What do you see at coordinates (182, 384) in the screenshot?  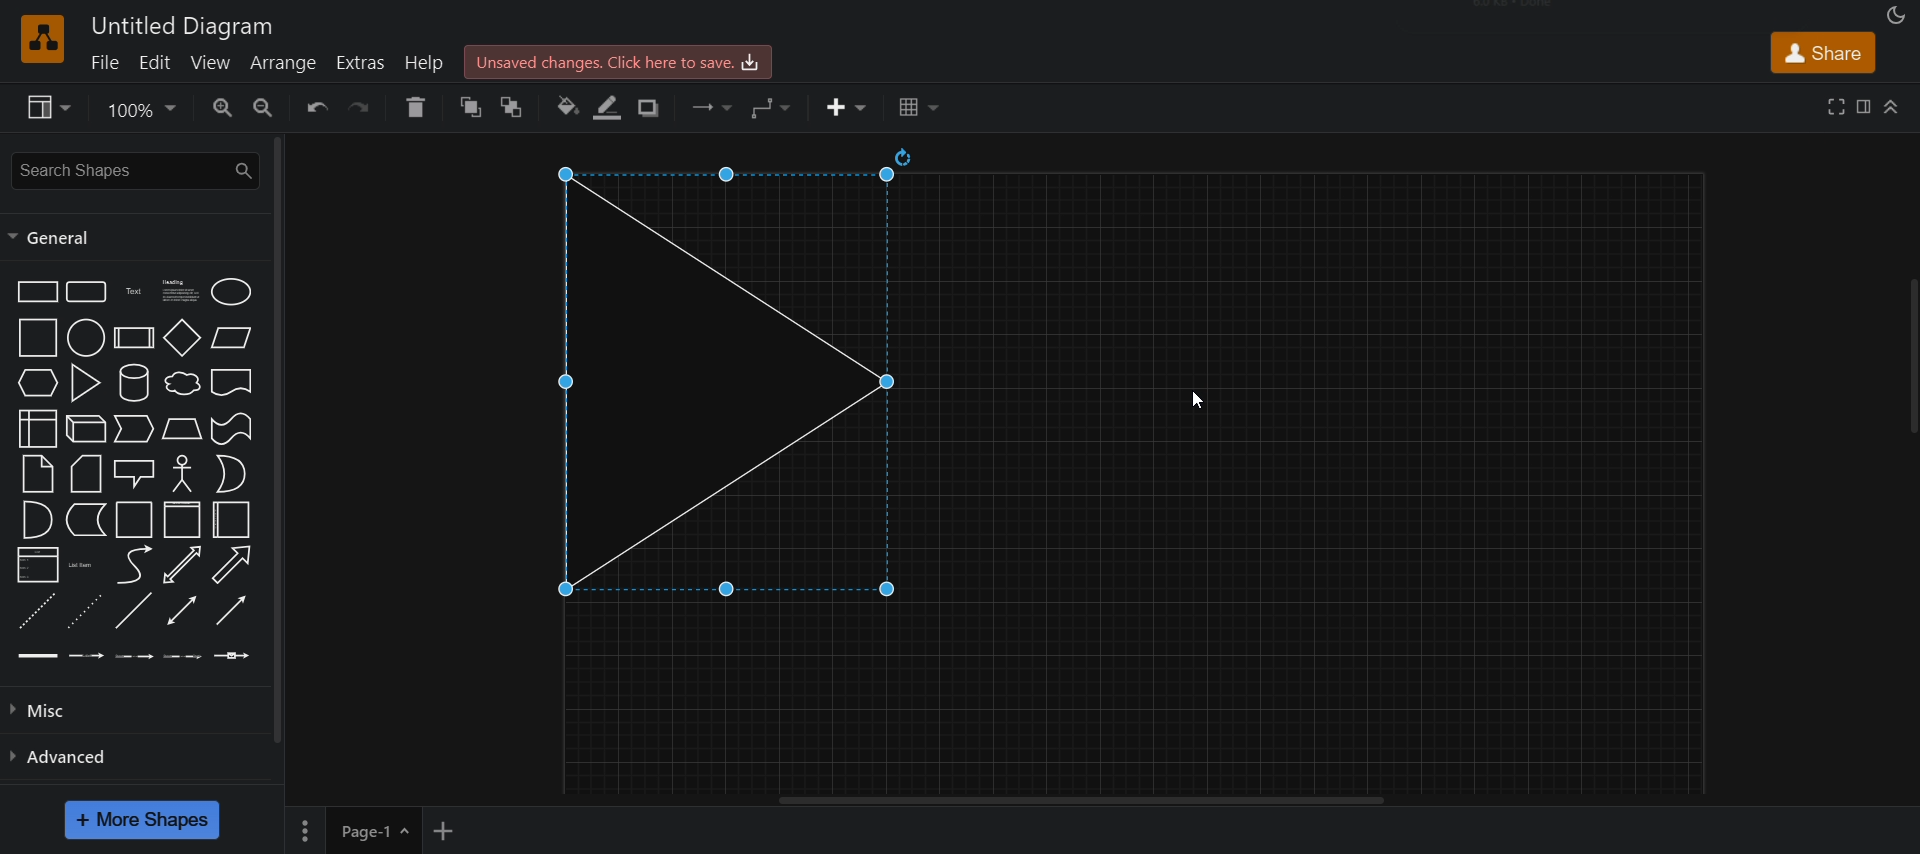 I see `cloud` at bounding box center [182, 384].